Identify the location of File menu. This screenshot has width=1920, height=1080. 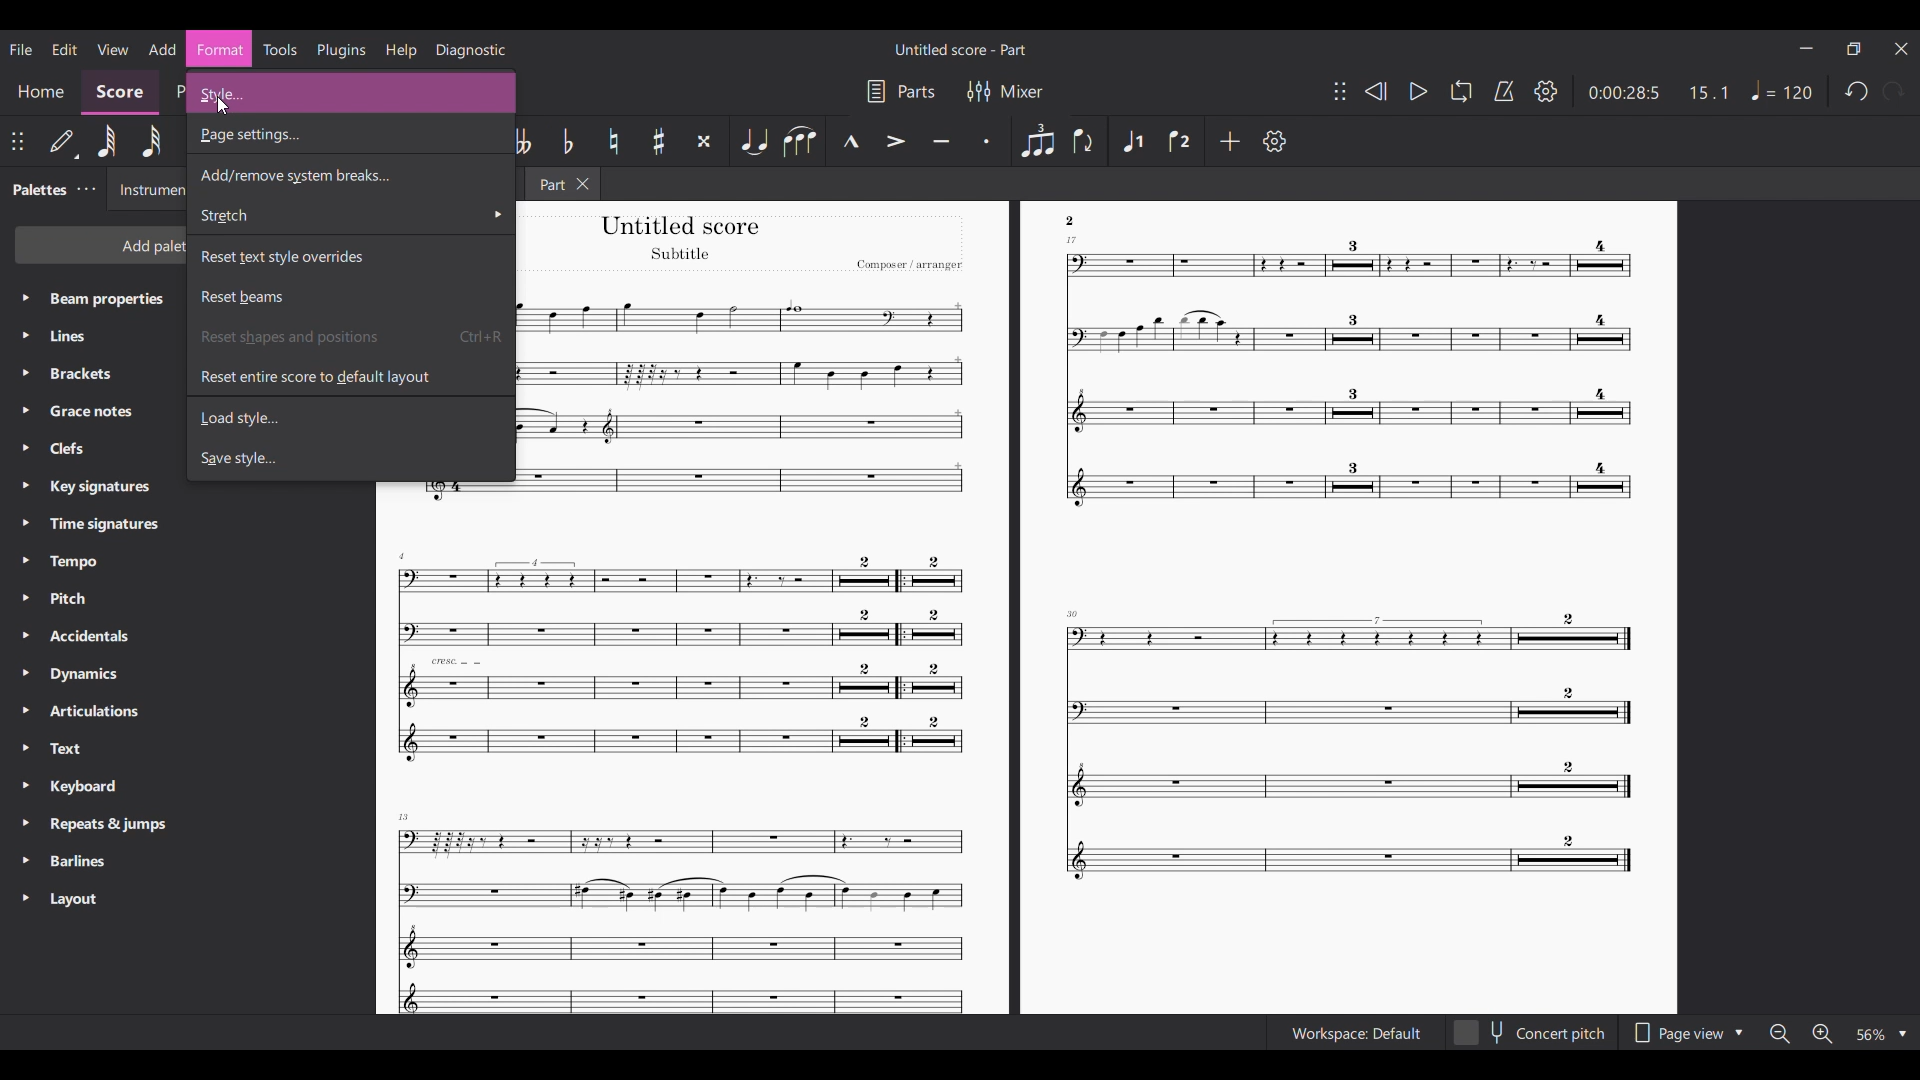
(20, 49).